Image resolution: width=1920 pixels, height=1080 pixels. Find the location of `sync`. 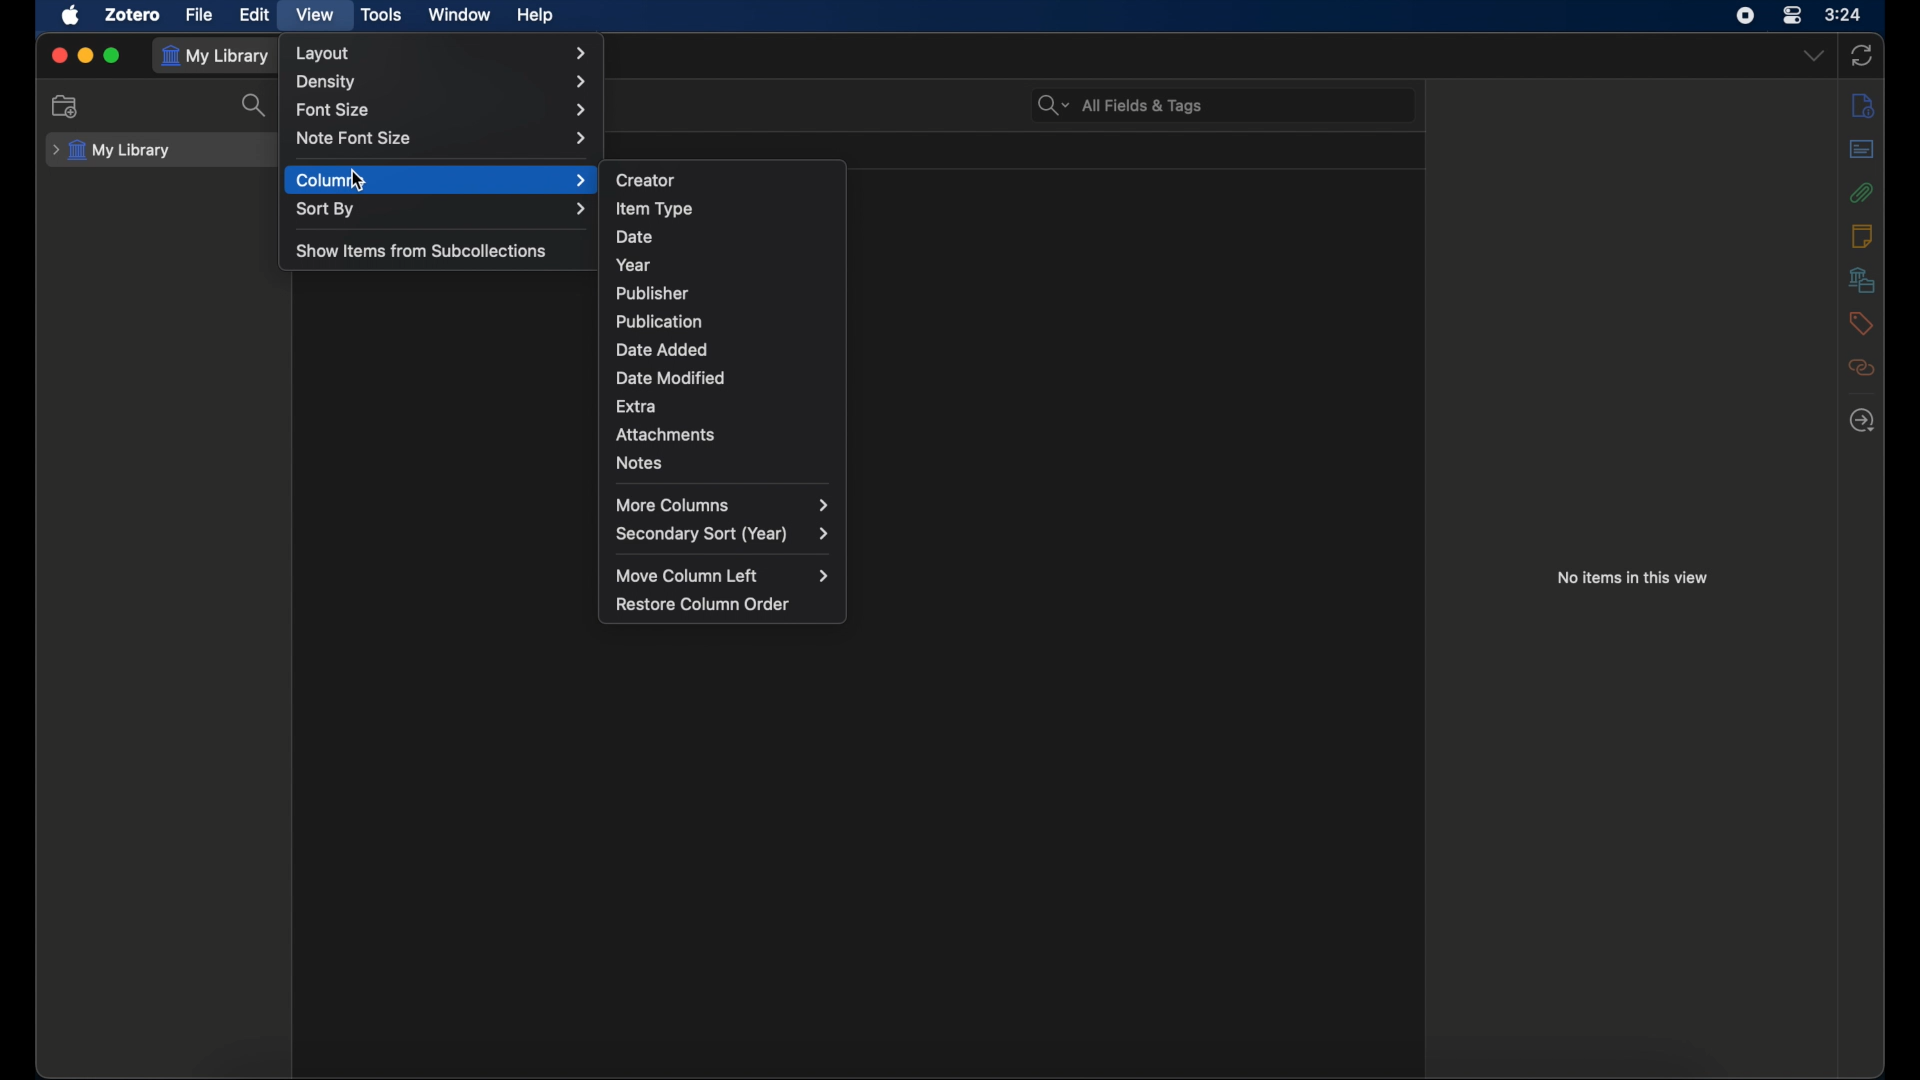

sync is located at coordinates (1862, 56).